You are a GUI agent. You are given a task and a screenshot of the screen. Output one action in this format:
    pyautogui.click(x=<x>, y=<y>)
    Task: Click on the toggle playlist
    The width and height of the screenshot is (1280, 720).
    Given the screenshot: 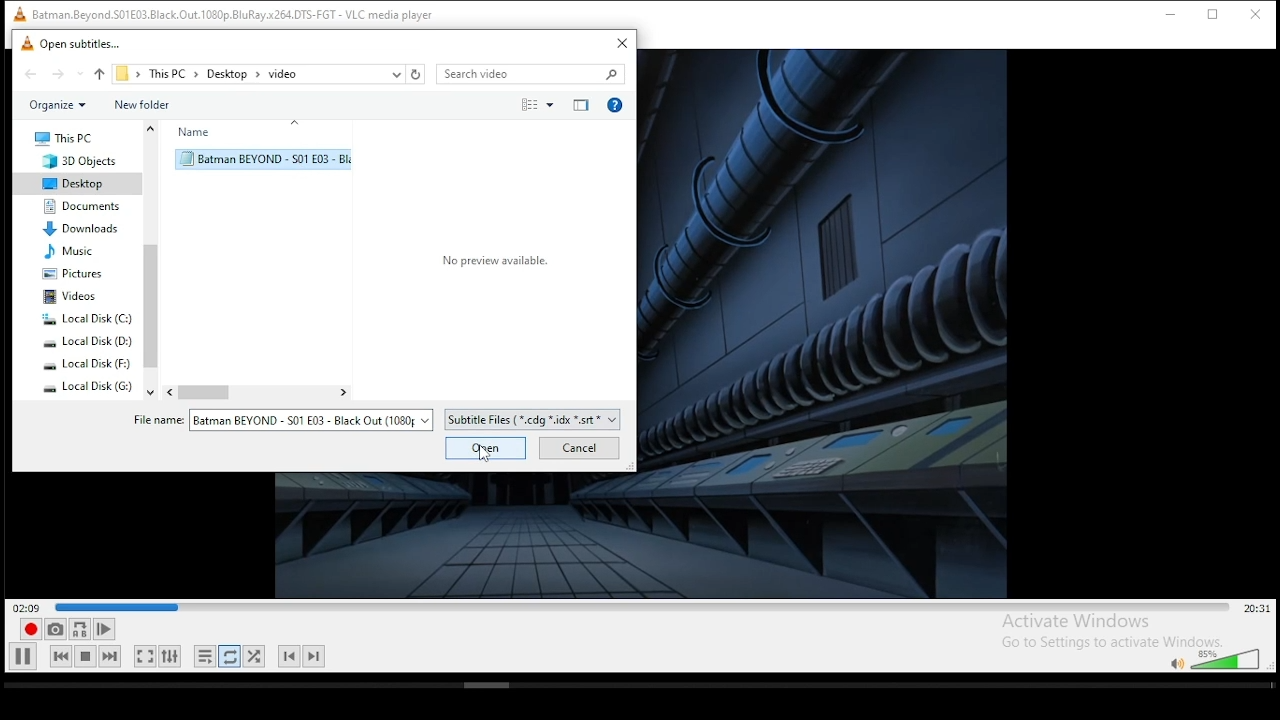 What is the action you would take?
    pyautogui.click(x=205, y=656)
    